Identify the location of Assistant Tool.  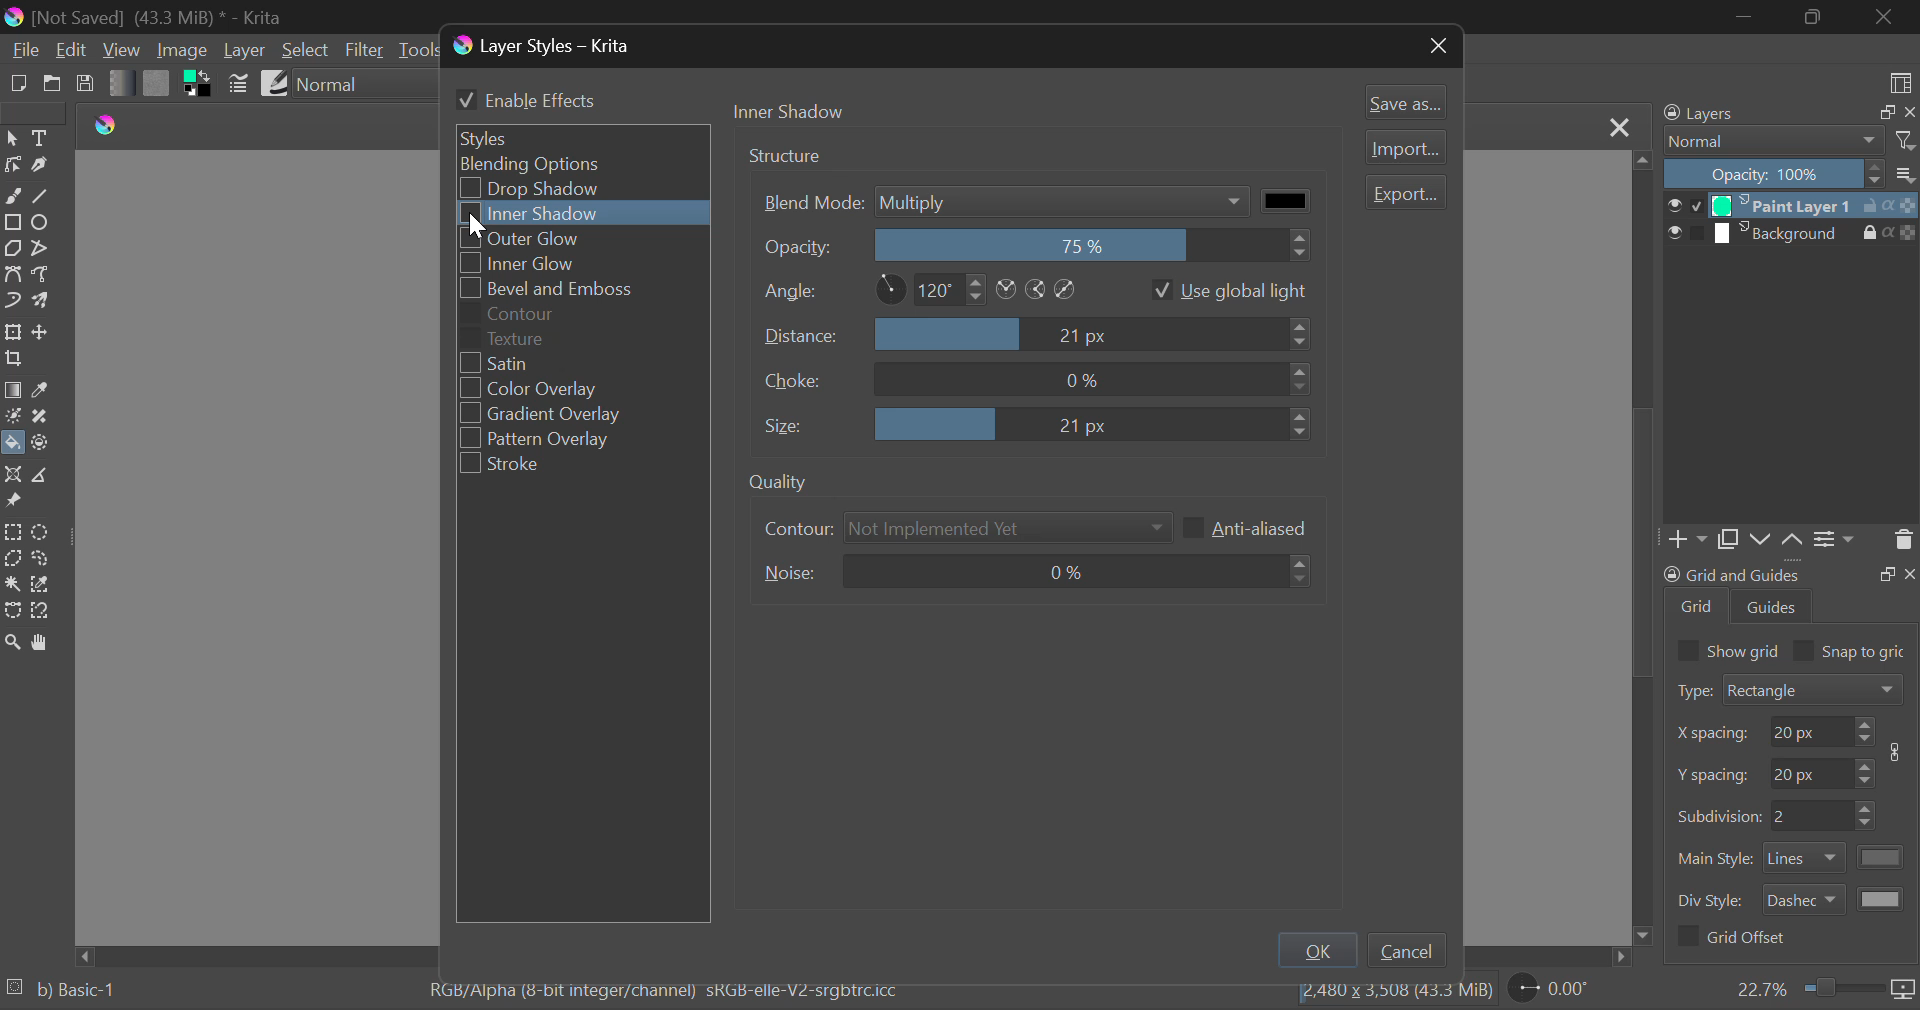
(13, 475).